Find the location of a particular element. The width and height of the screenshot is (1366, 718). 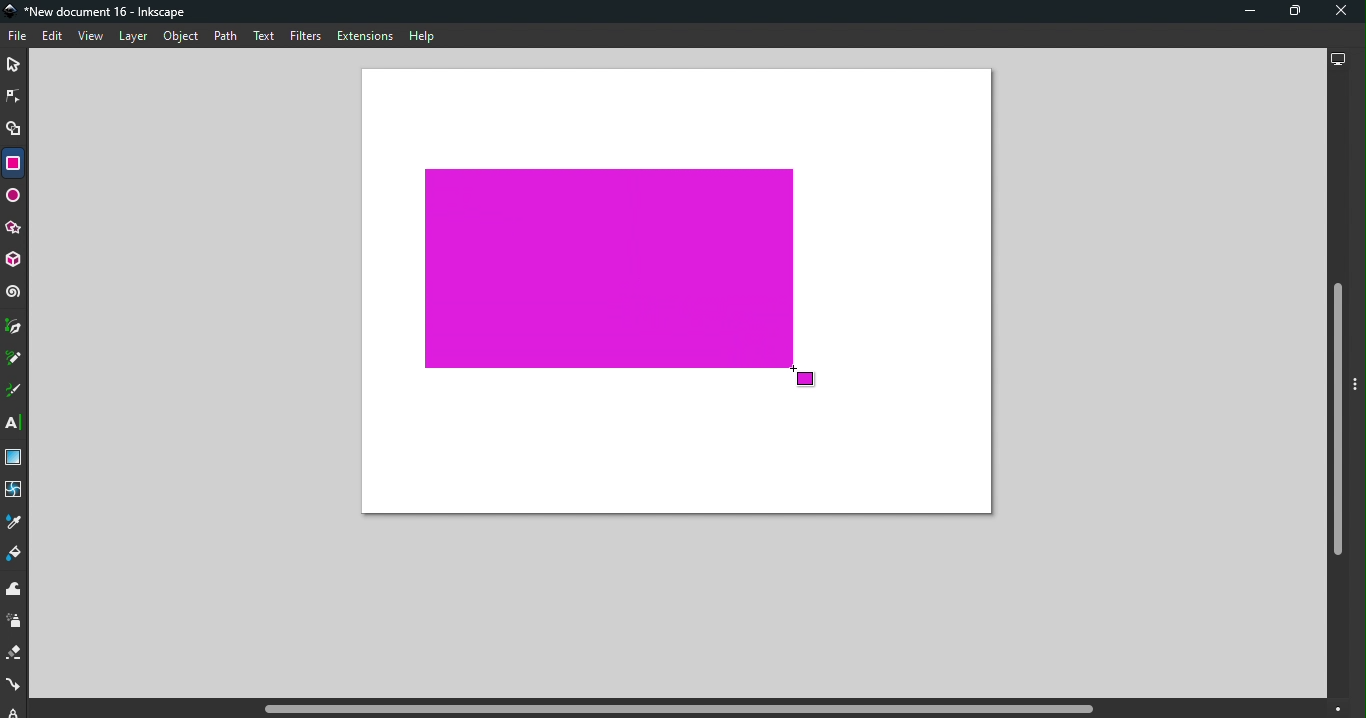

Vertical scroll bar is located at coordinates (1336, 387).